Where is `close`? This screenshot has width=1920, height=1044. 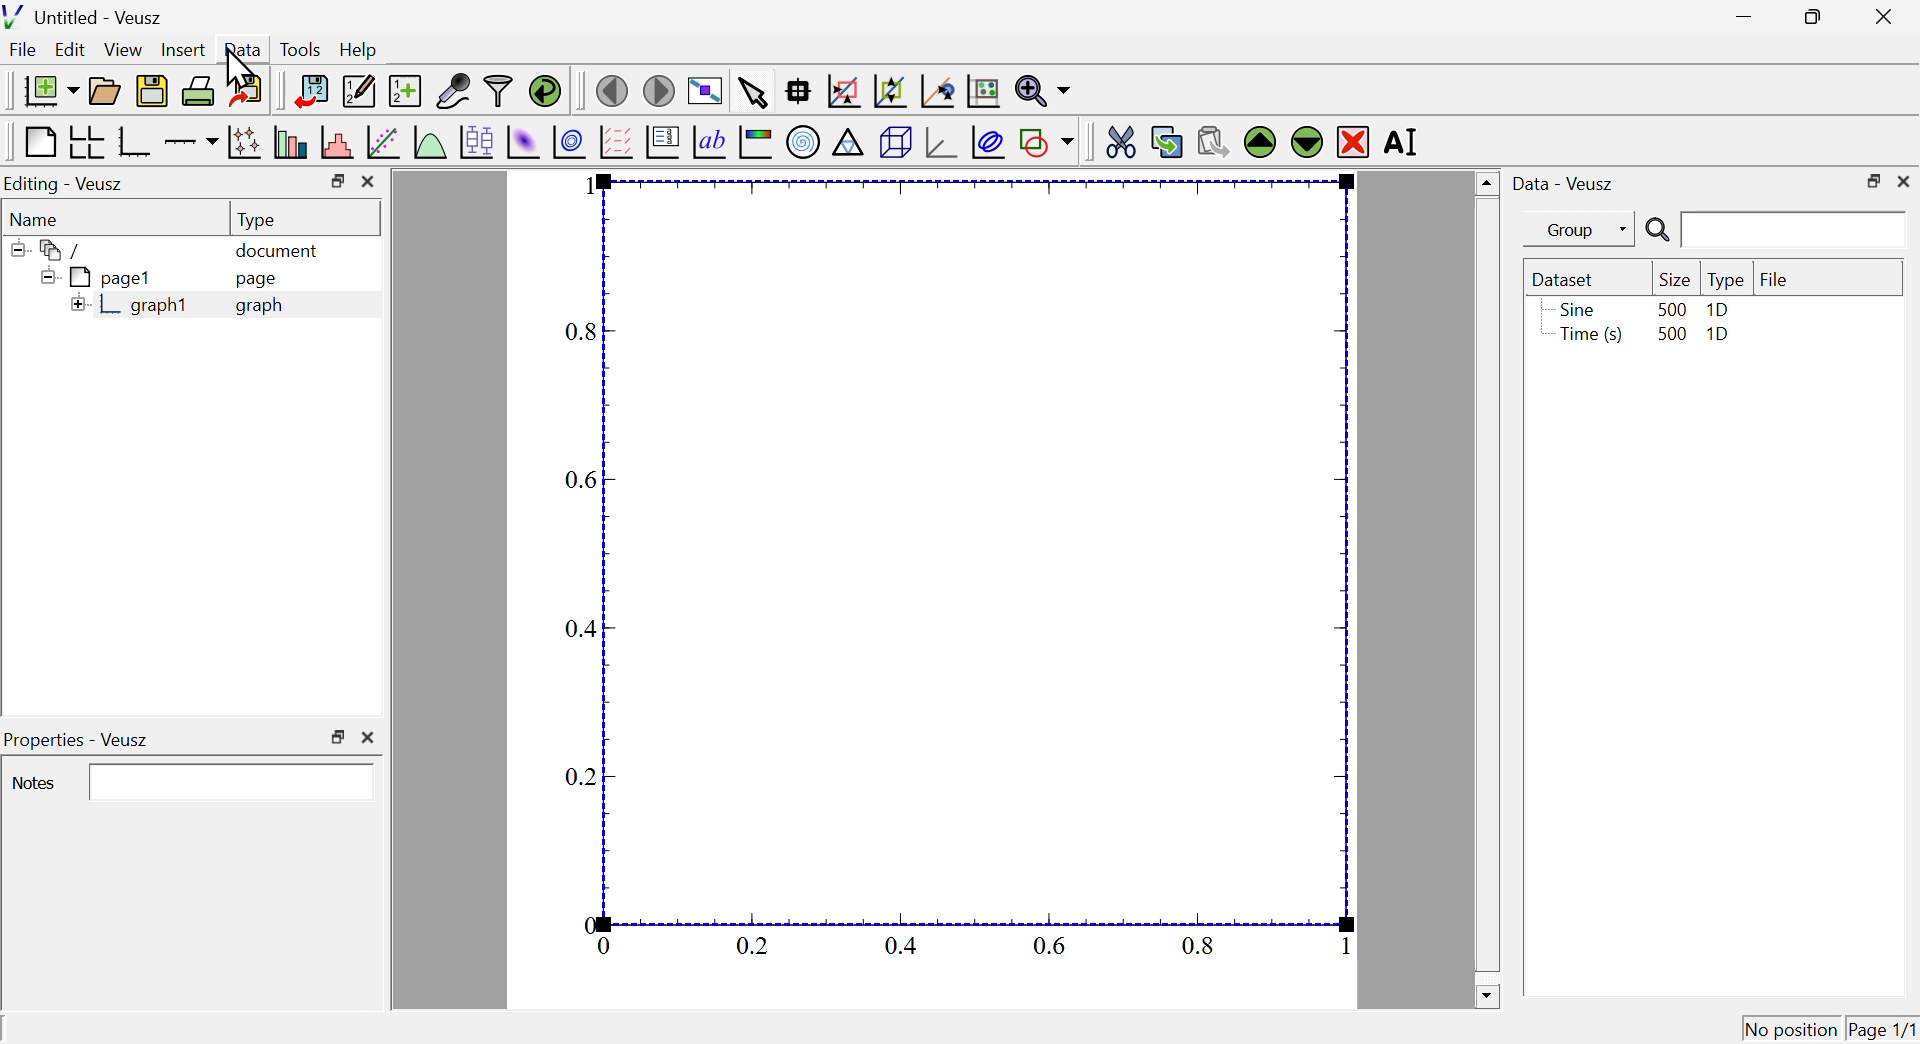 close is located at coordinates (373, 736).